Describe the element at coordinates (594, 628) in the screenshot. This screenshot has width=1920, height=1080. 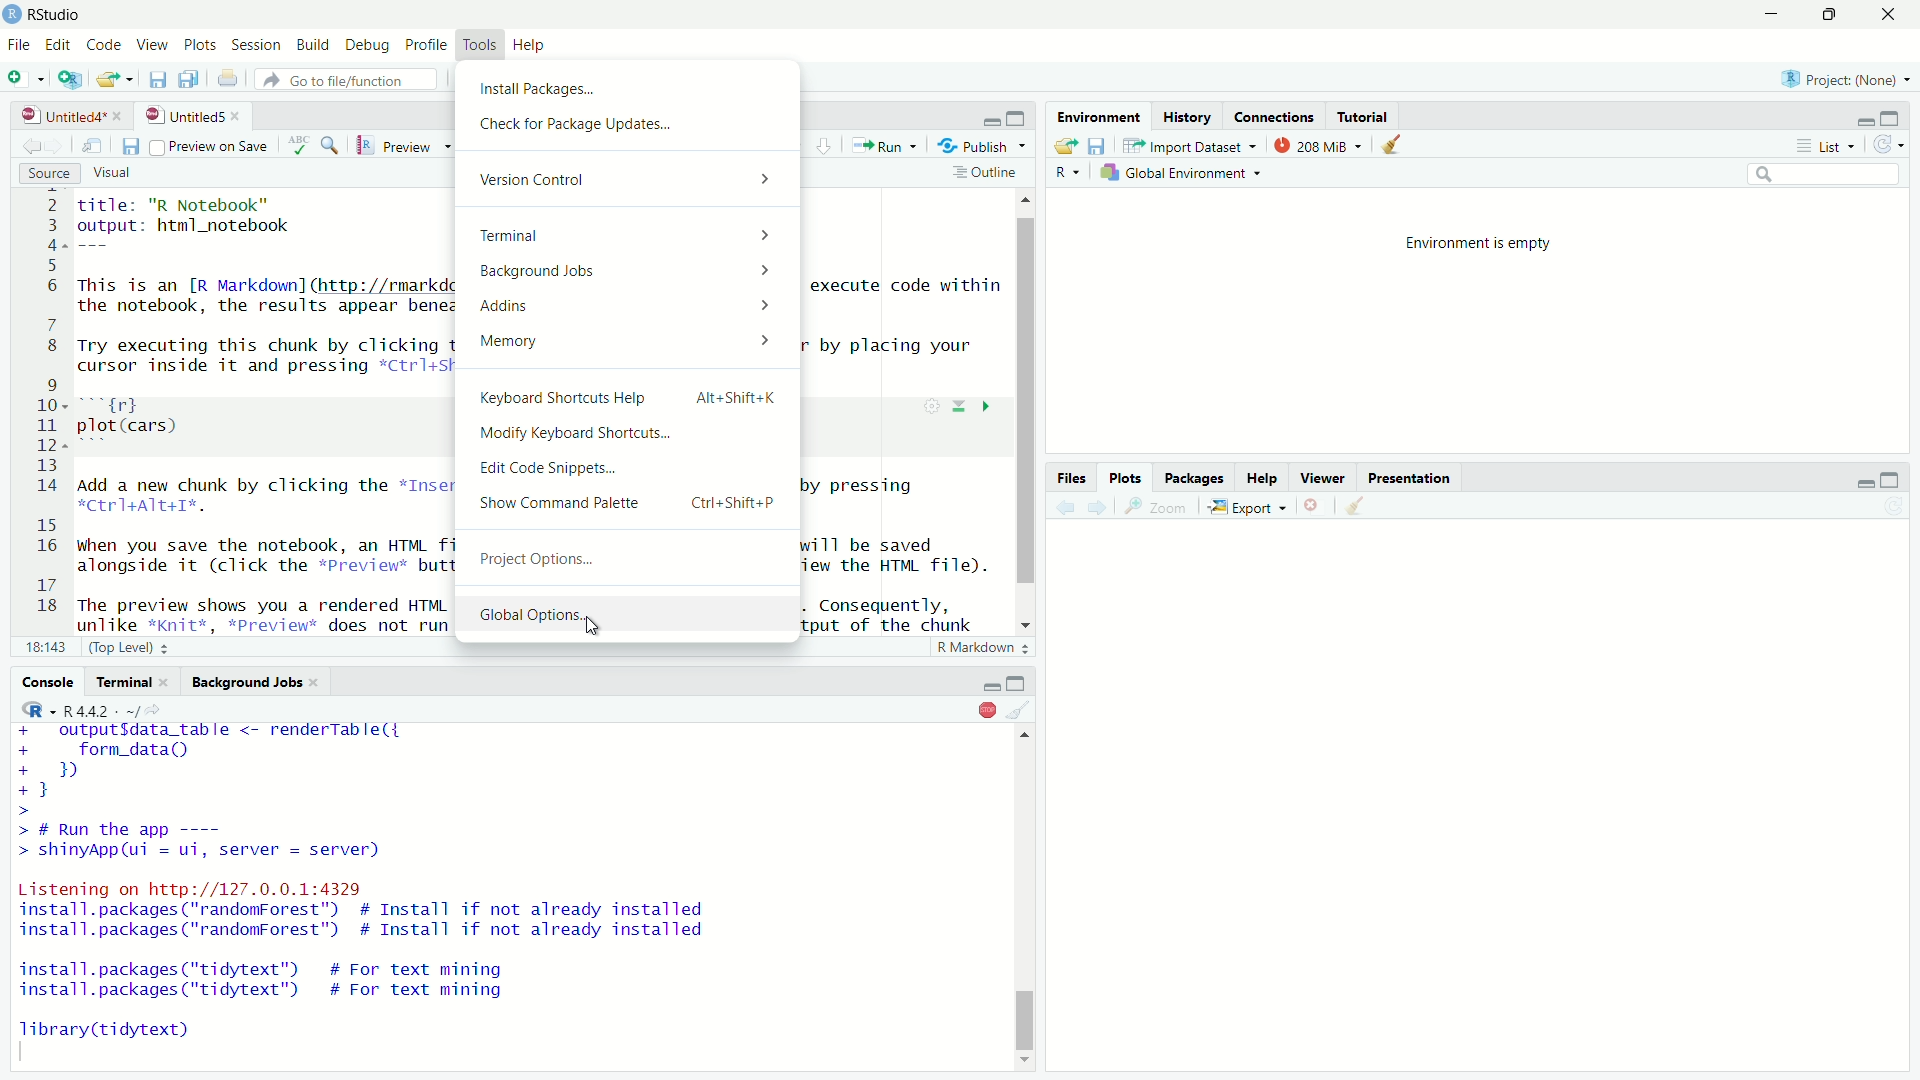
I see `cursor` at that location.